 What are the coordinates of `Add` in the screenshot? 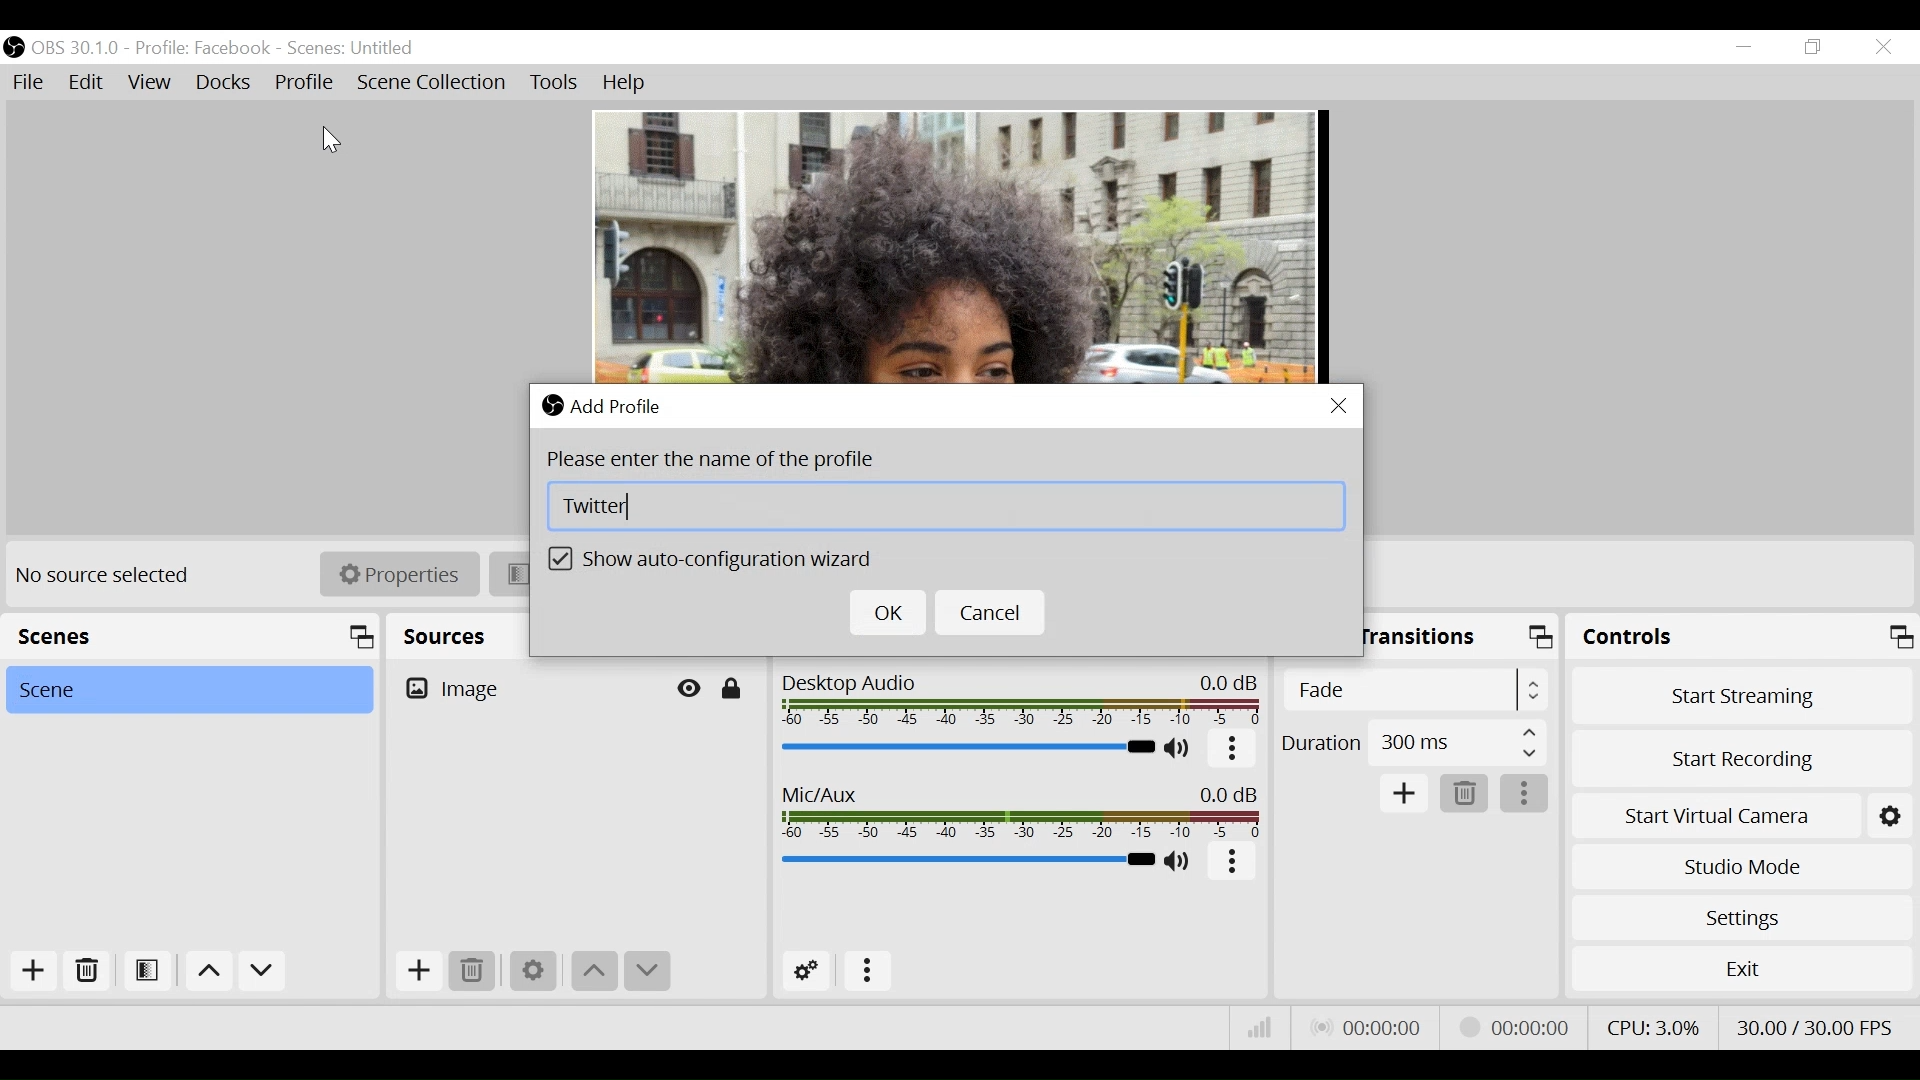 It's located at (28, 973).